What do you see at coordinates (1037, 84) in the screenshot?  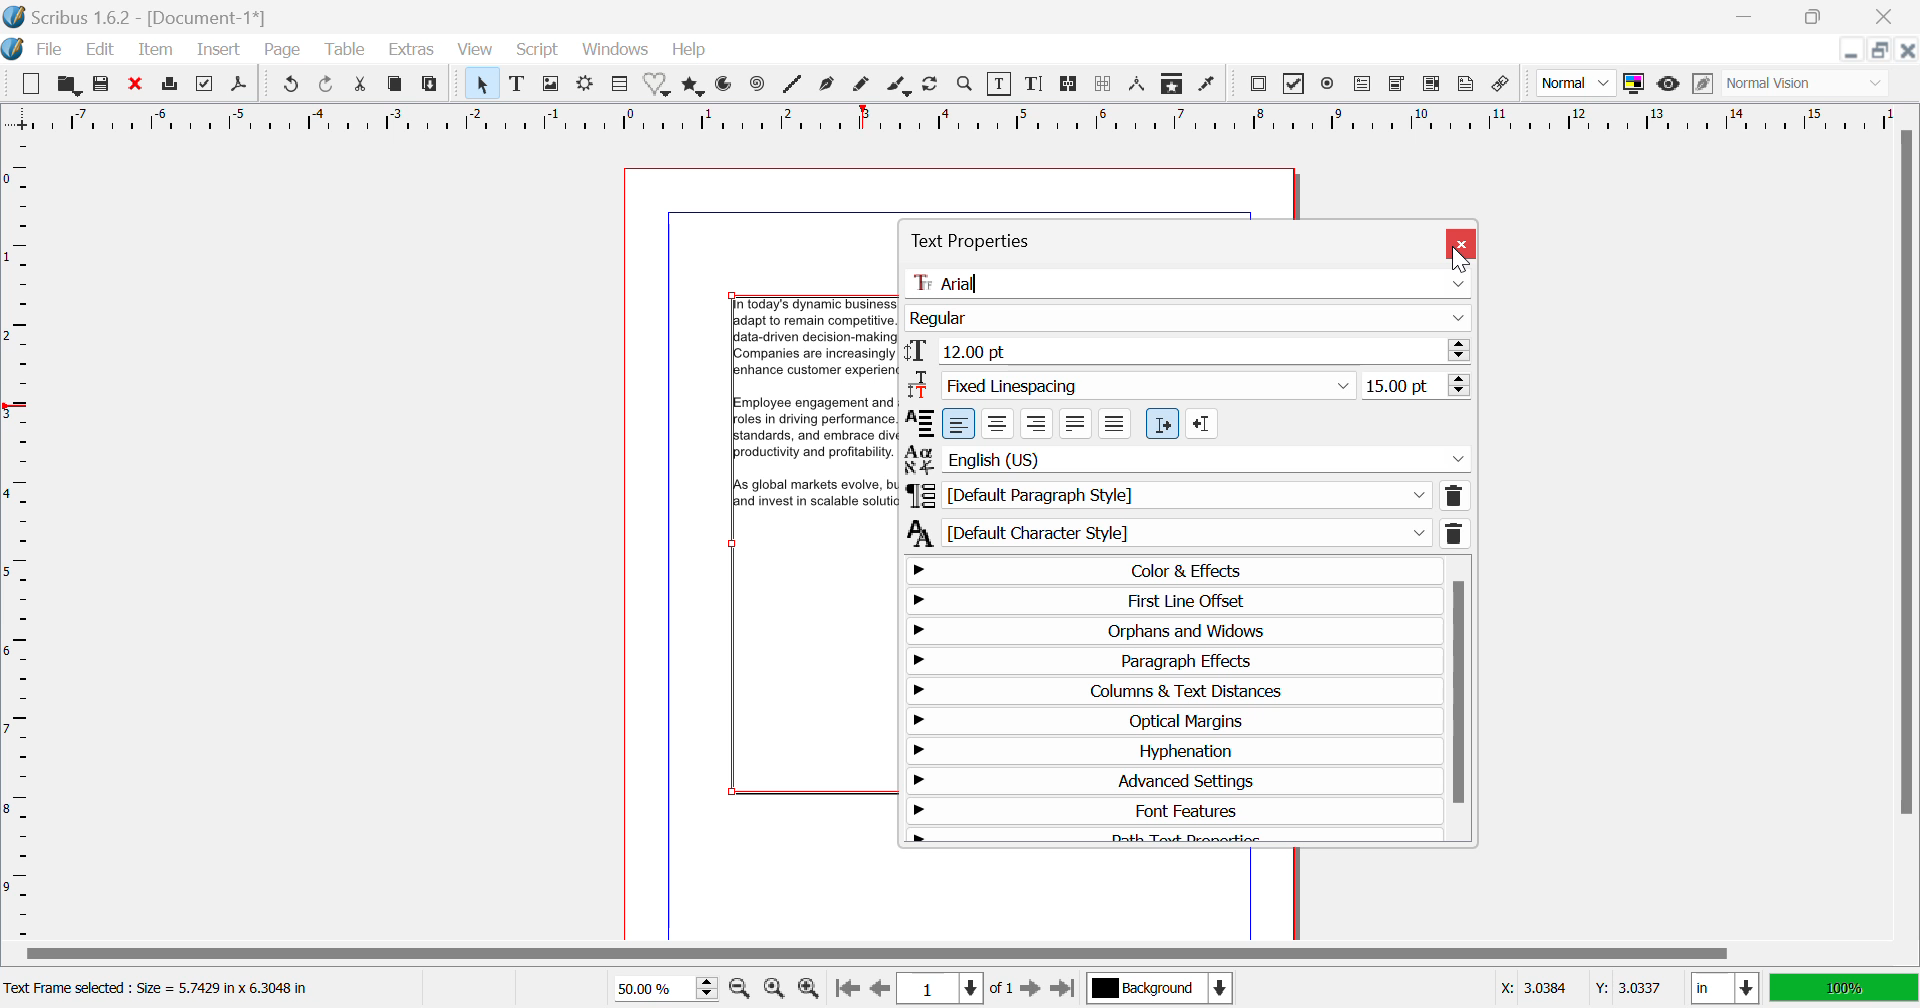 I see `Edit Text with Story Editor` at bounding box center [1037, 84].